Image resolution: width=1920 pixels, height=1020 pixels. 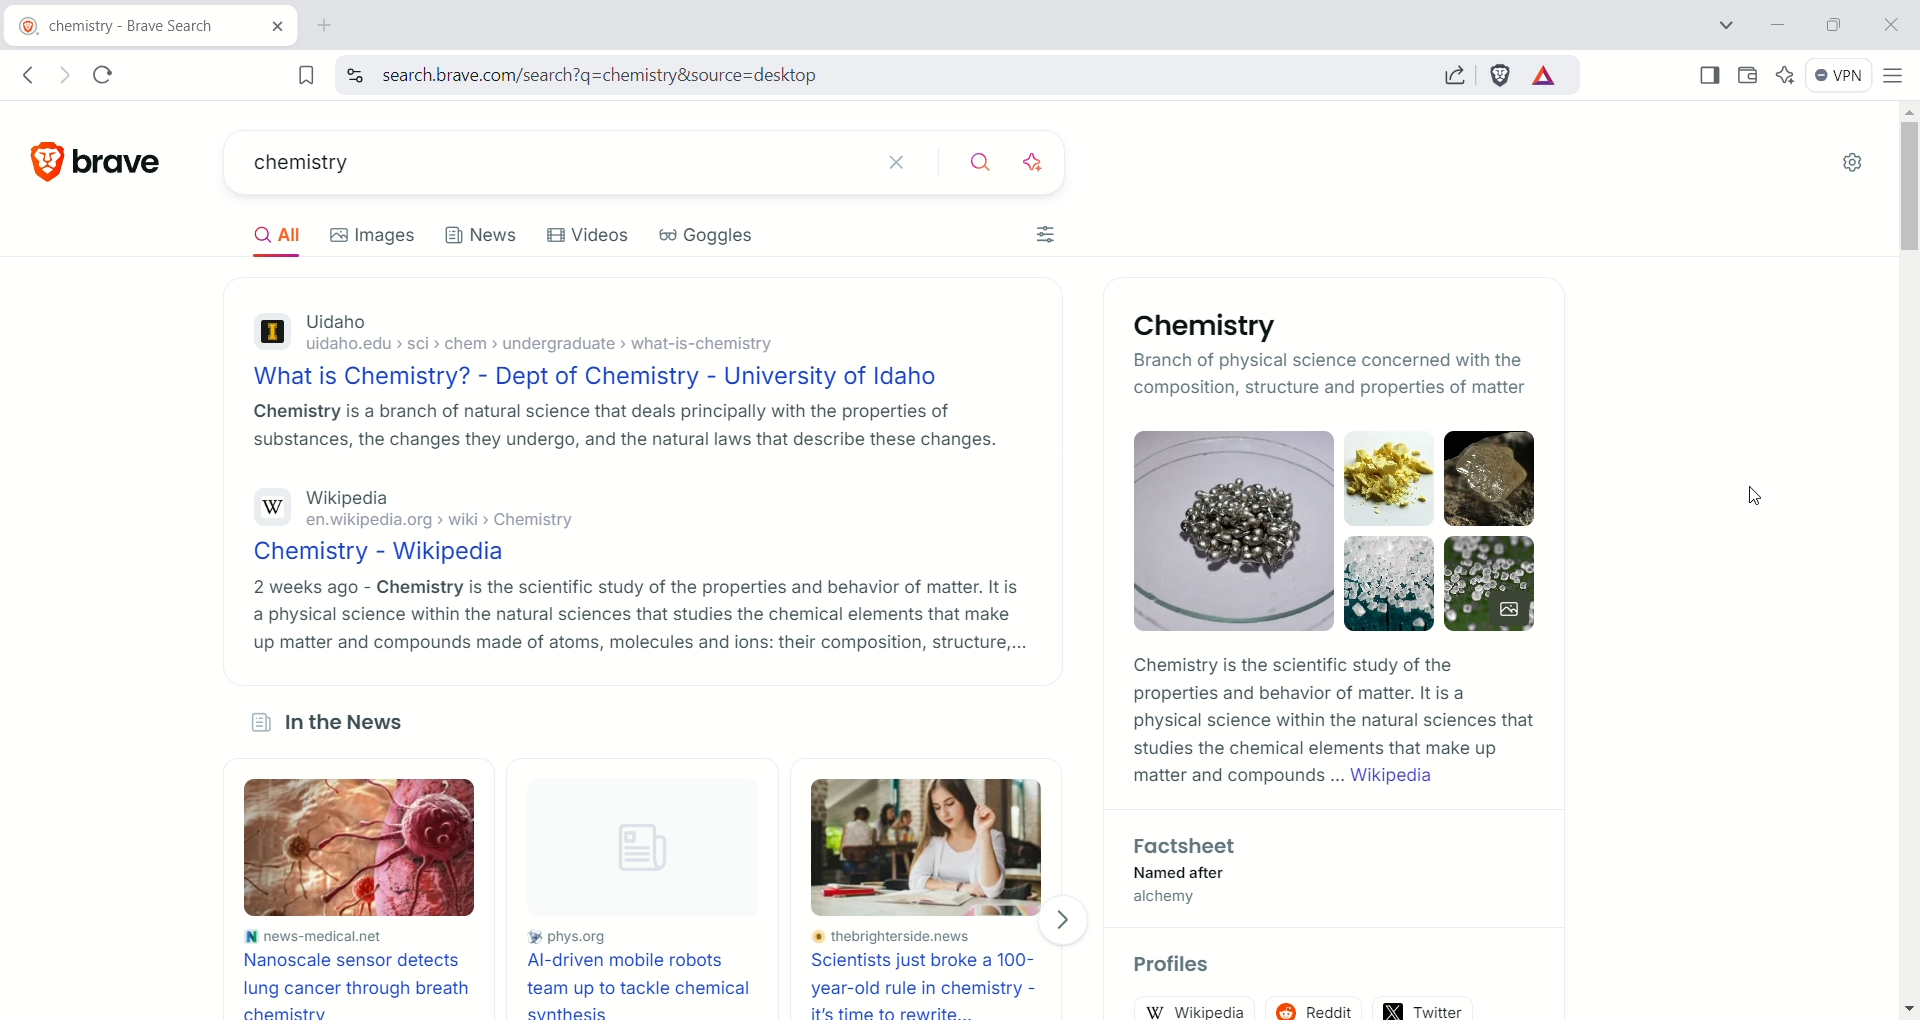 I want to click on cursor, so click(x=1753, y=495).